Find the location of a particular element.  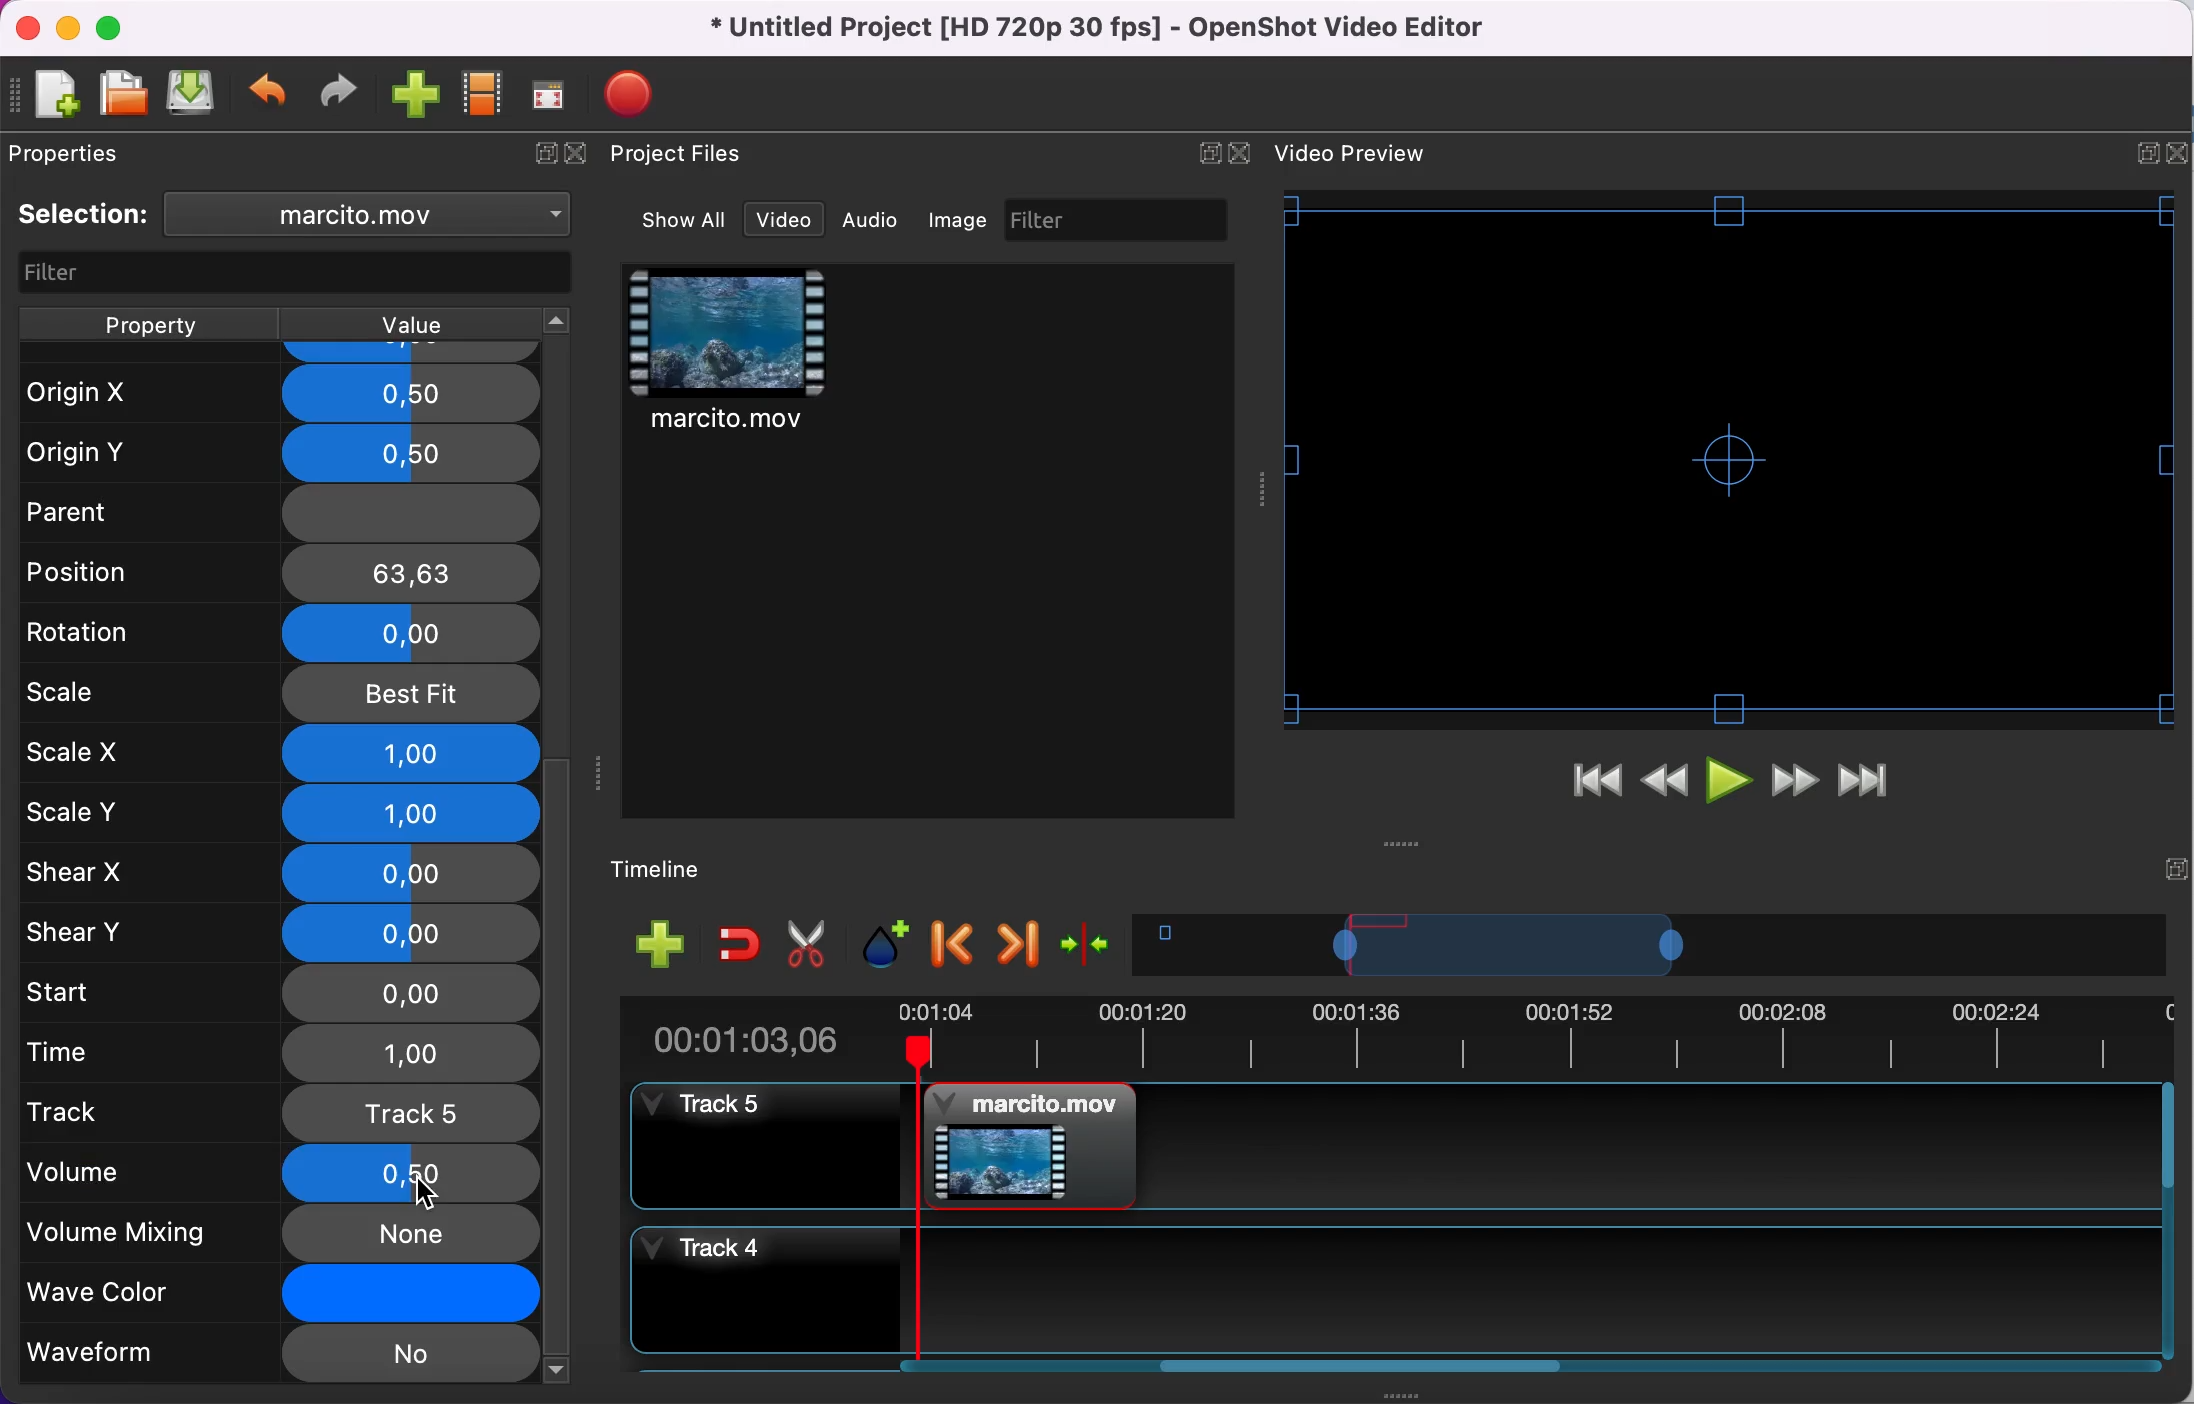

fullscreen is located at coordinates (550, 94).